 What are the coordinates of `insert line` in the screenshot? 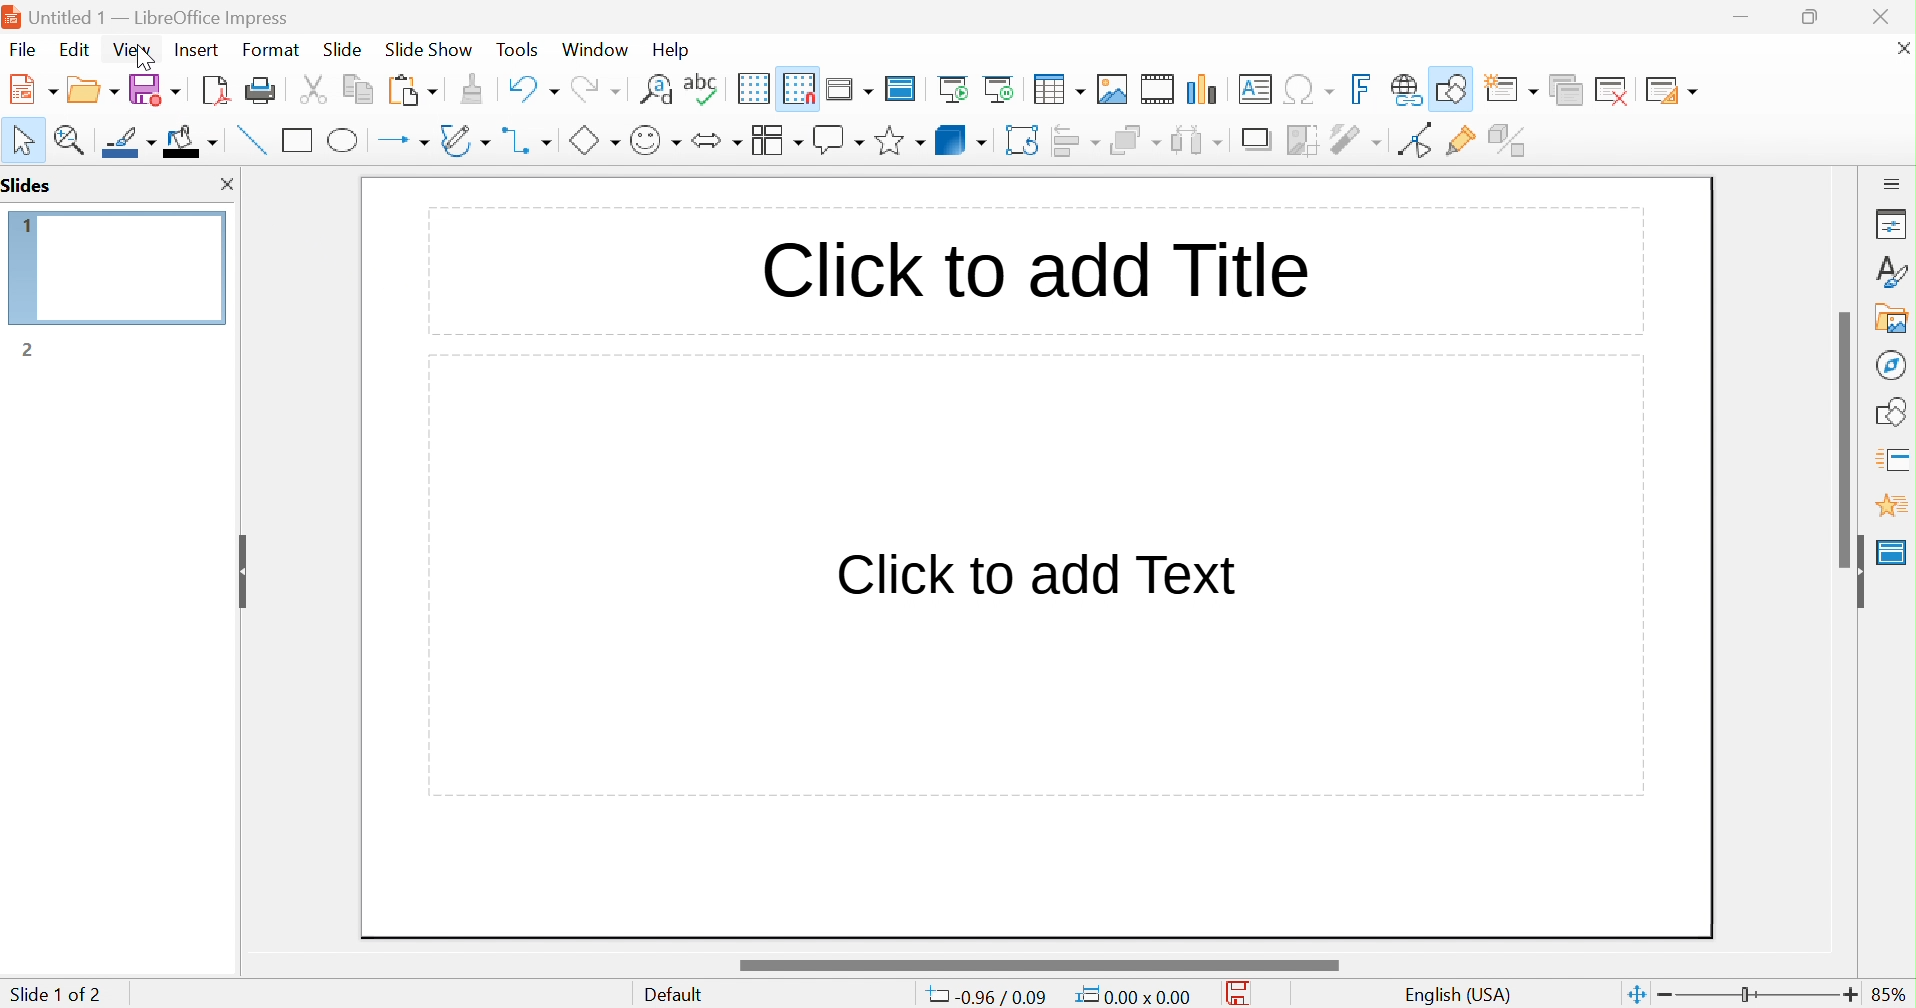 It's located at (249, 139).